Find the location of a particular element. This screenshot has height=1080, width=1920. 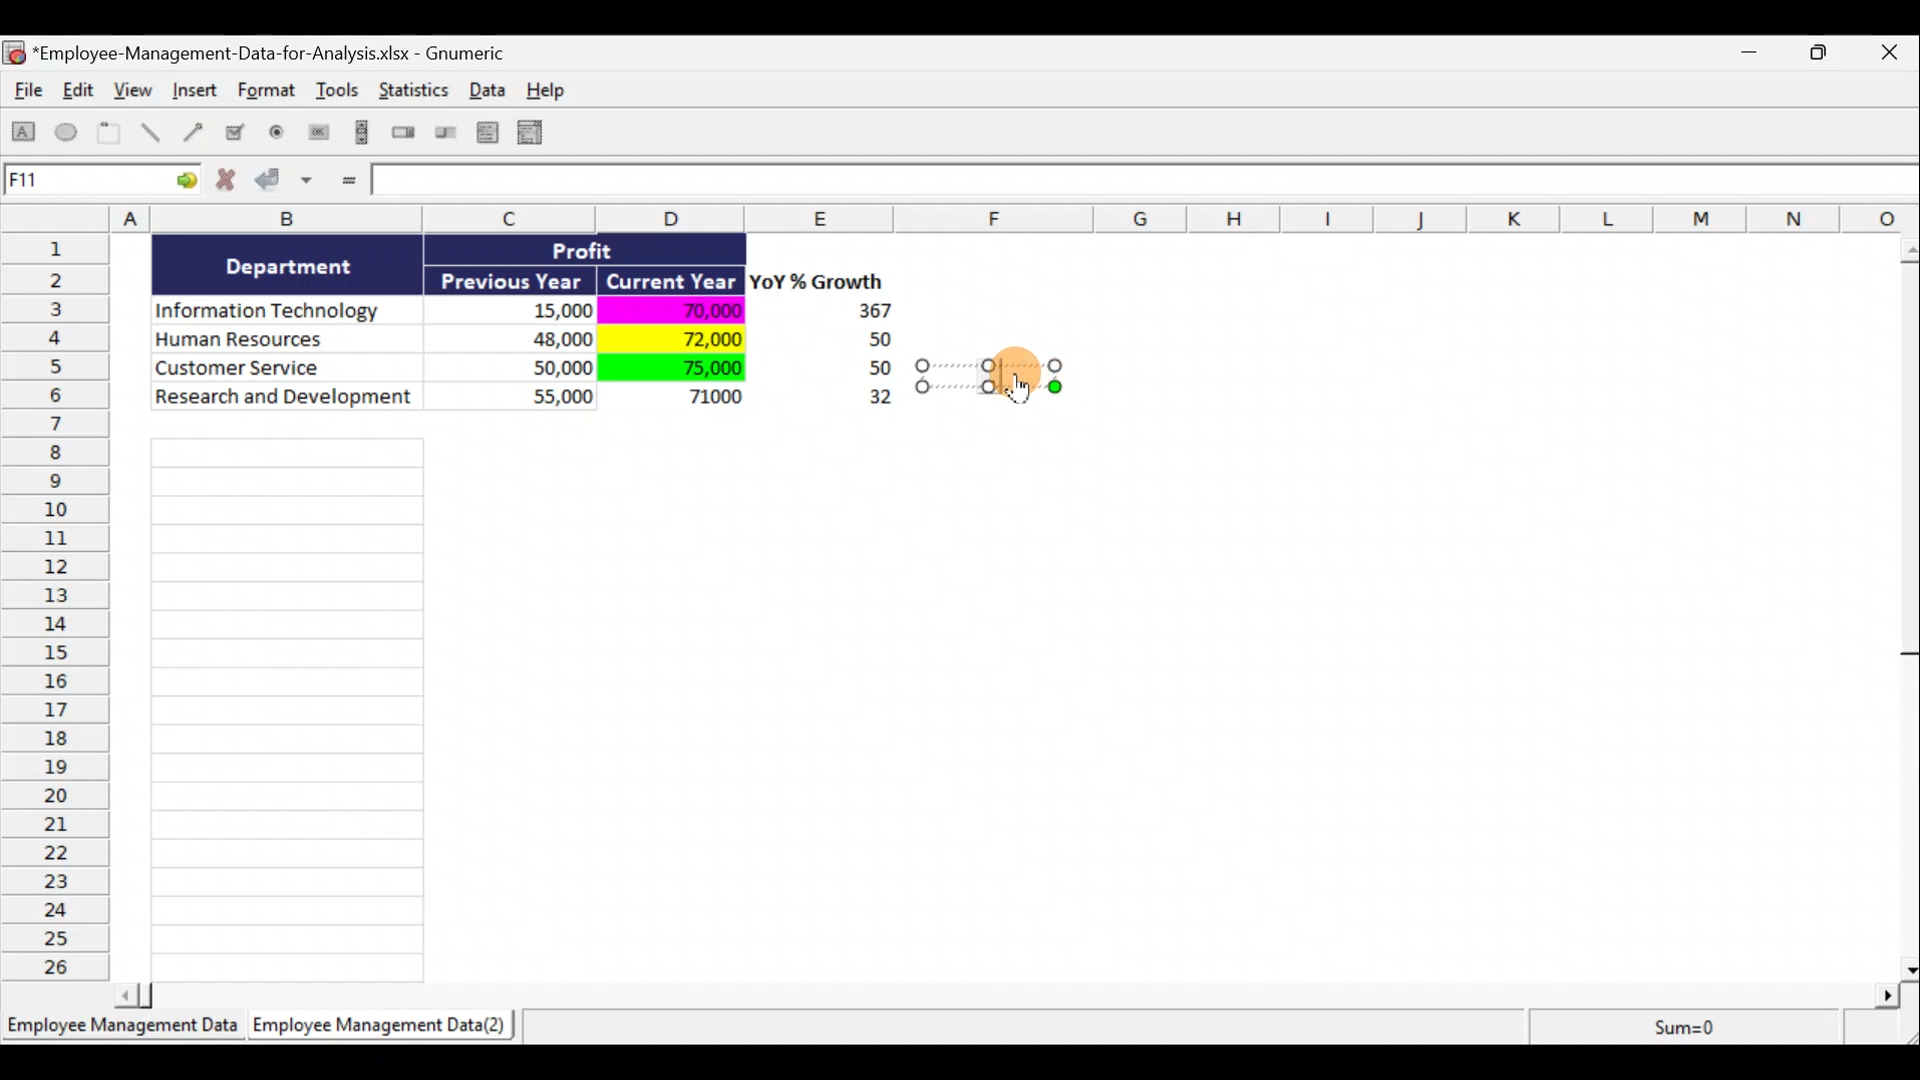

Format is located at coordinates (269, 94).